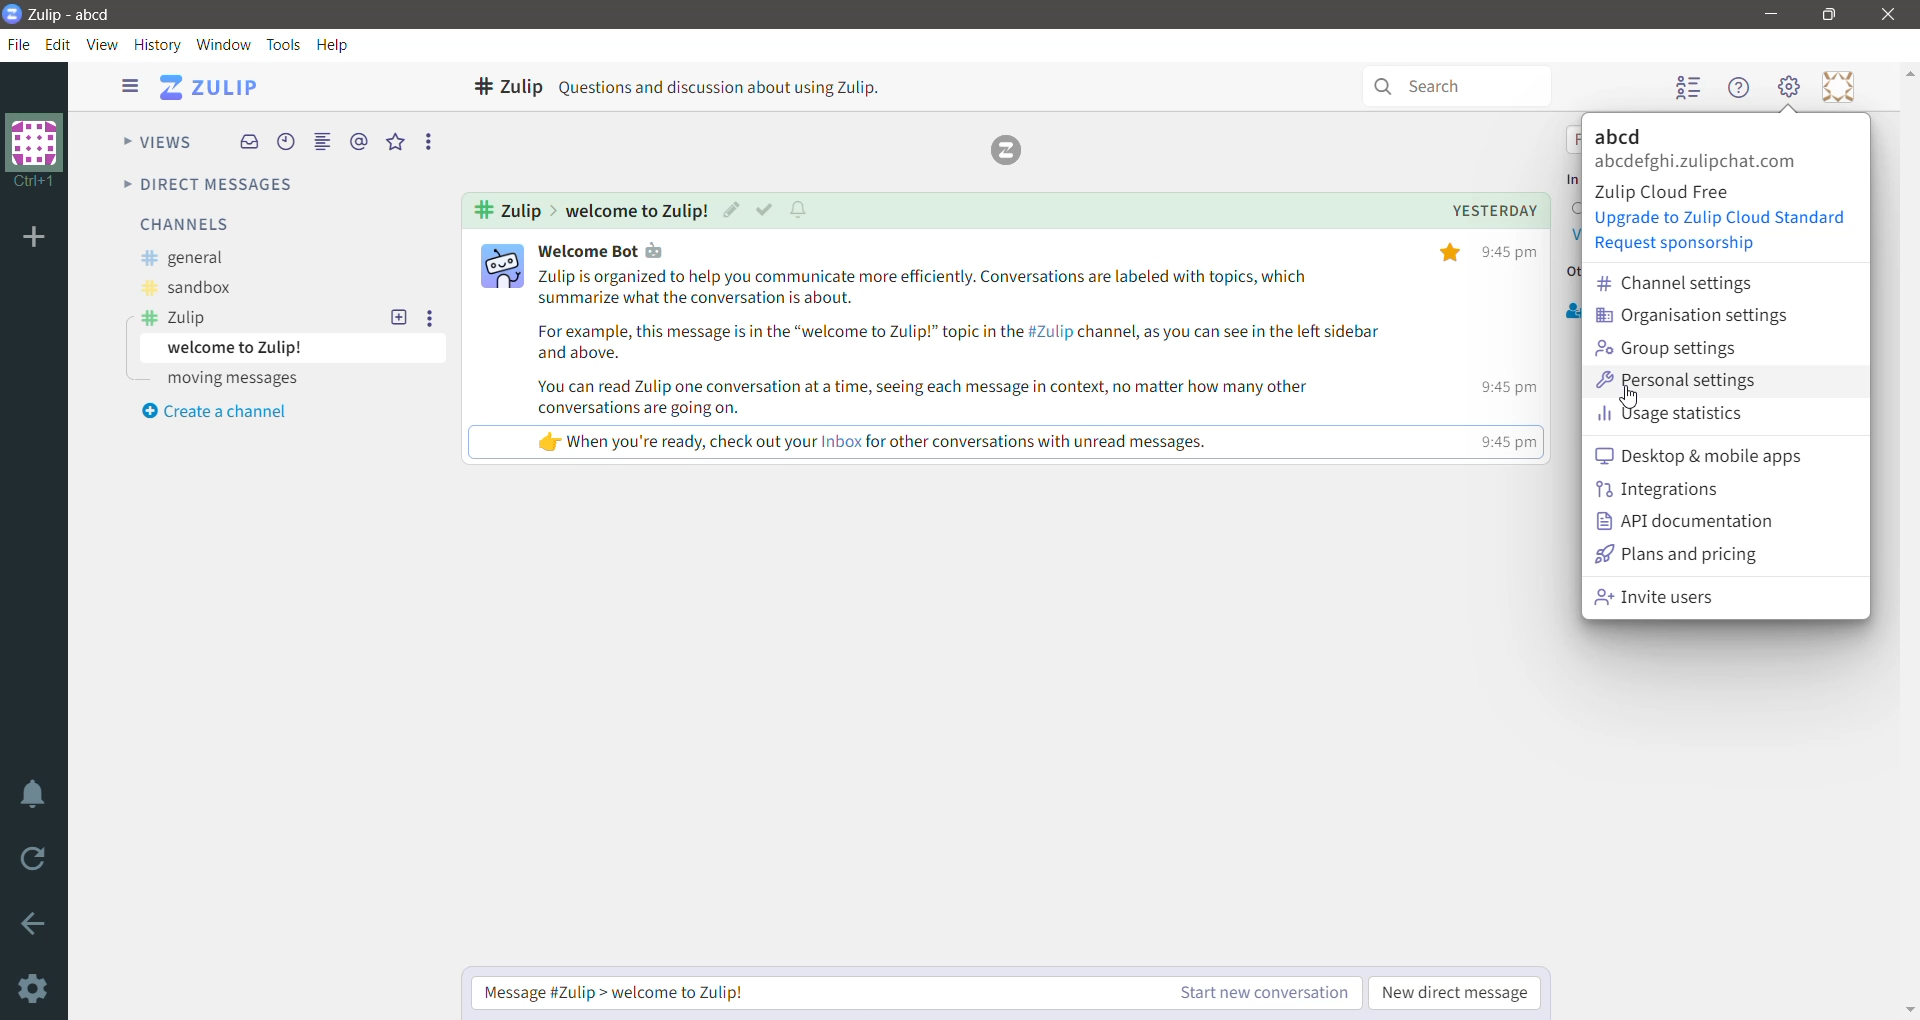 This screenshot has width=1920, height=1020. I want to click on Starred messages, so click(394, 141).